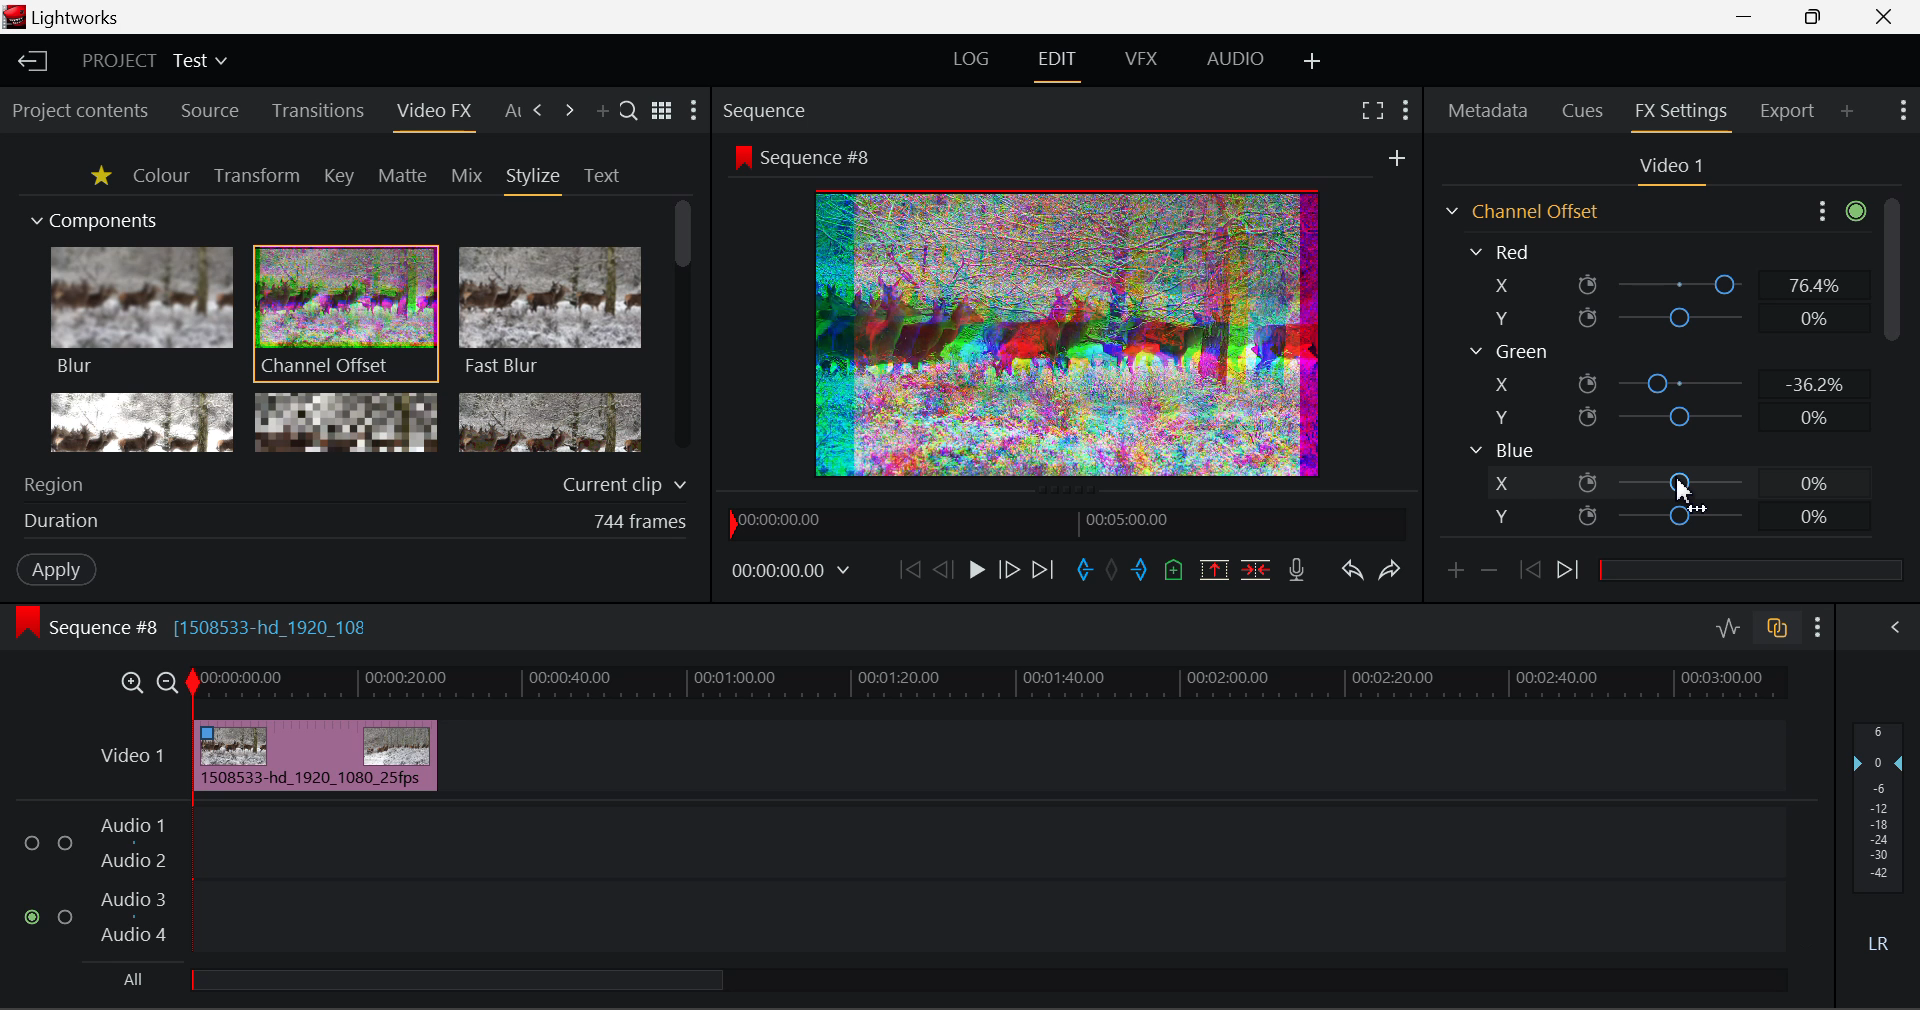  Describe the element at coordinates (991, 686) in the screenshot. I see `Project Timeline Track` at that location.